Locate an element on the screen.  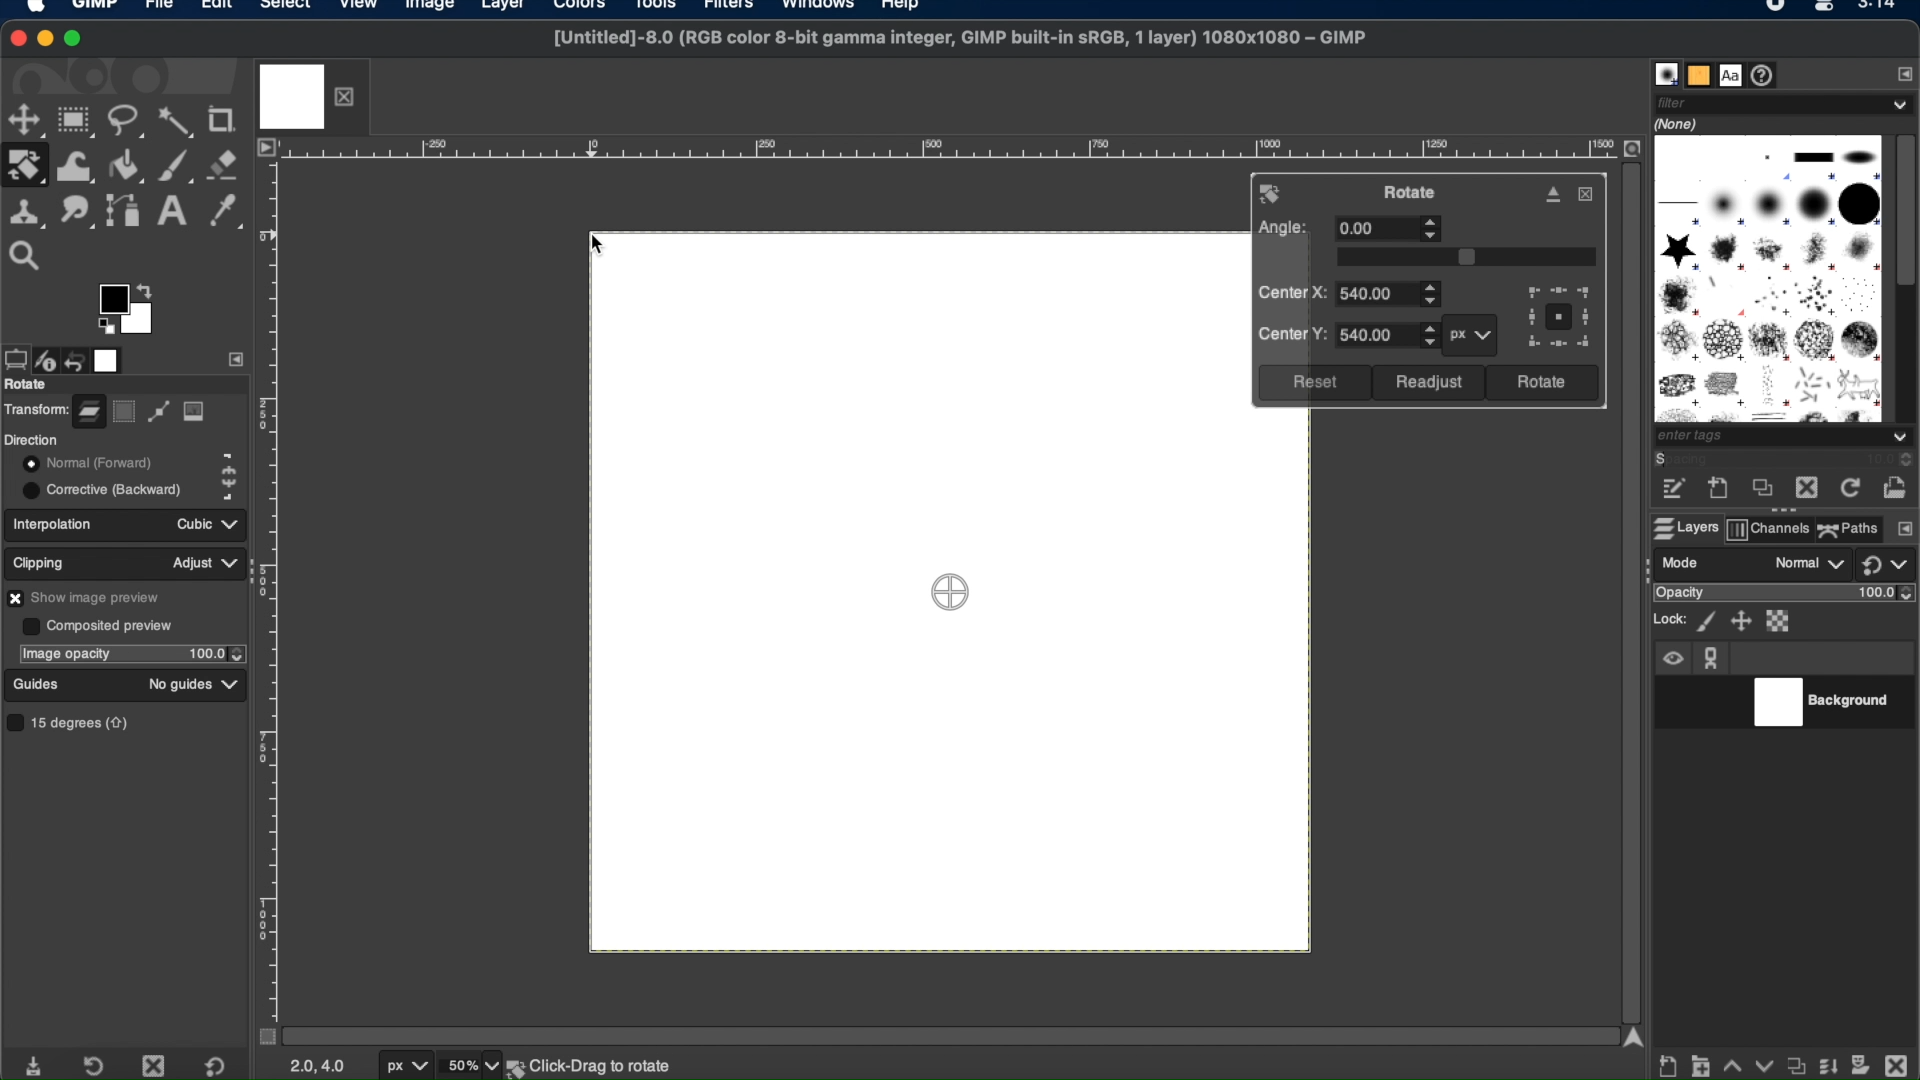
lock pixels is located at coordinates (1705, 621).